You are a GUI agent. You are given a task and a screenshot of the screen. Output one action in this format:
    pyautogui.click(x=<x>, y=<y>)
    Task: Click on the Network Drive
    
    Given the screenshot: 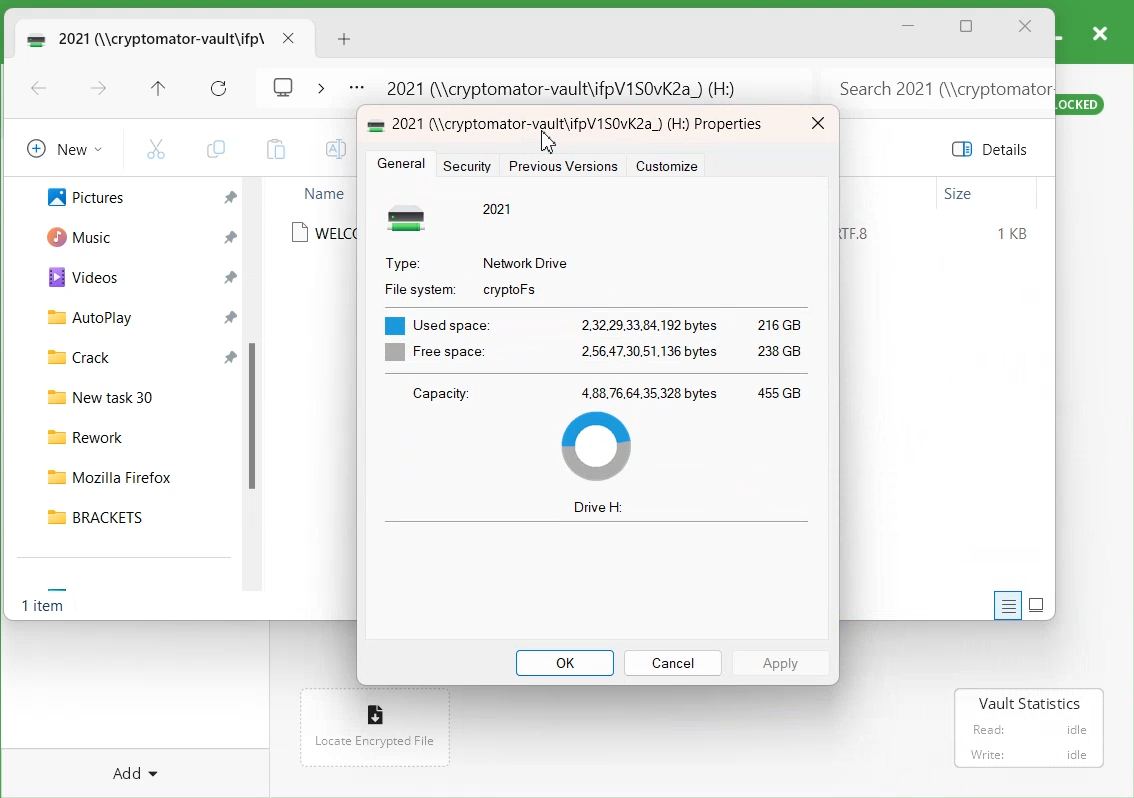 What is the action you would take?
    pyautogui.click(x=527, y=261)
    